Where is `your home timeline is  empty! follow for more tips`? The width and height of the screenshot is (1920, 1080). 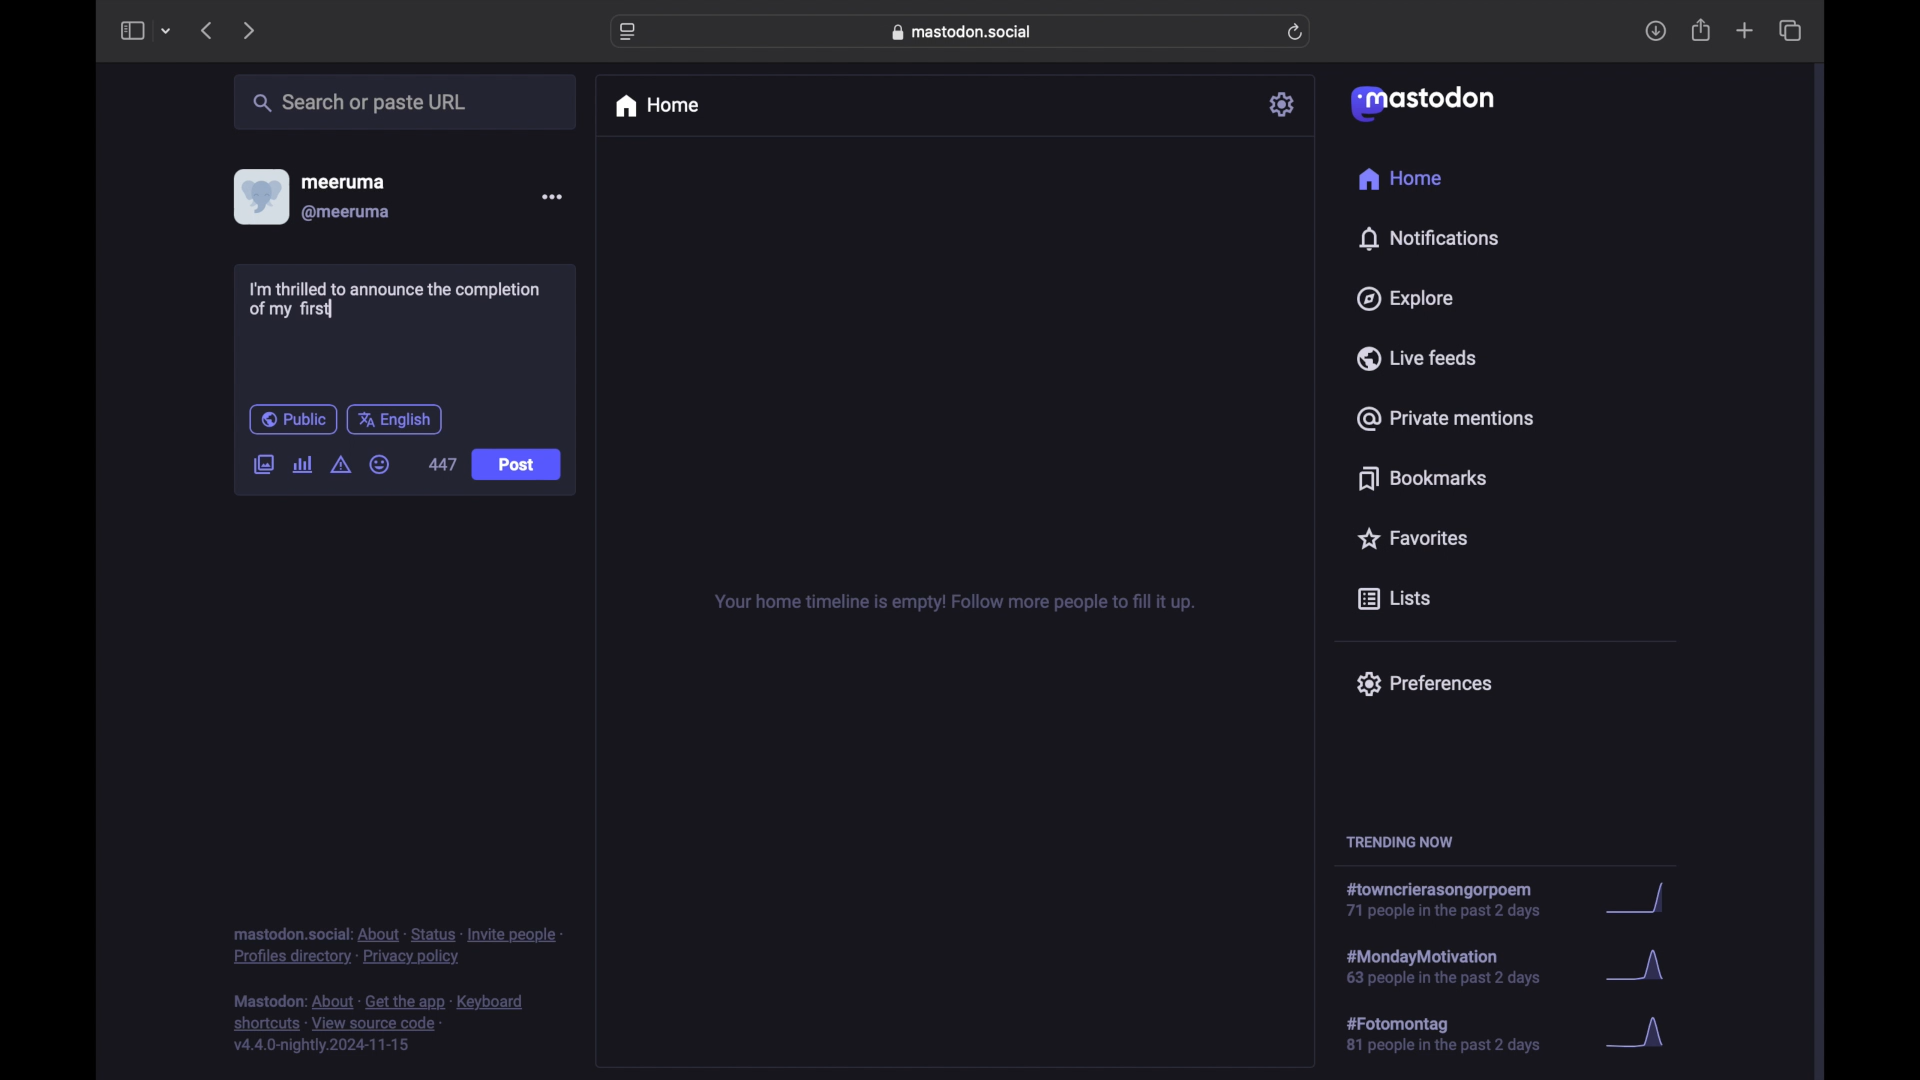 your home timeline is  empty! follow for more tips is located at coordinates (952, 603).